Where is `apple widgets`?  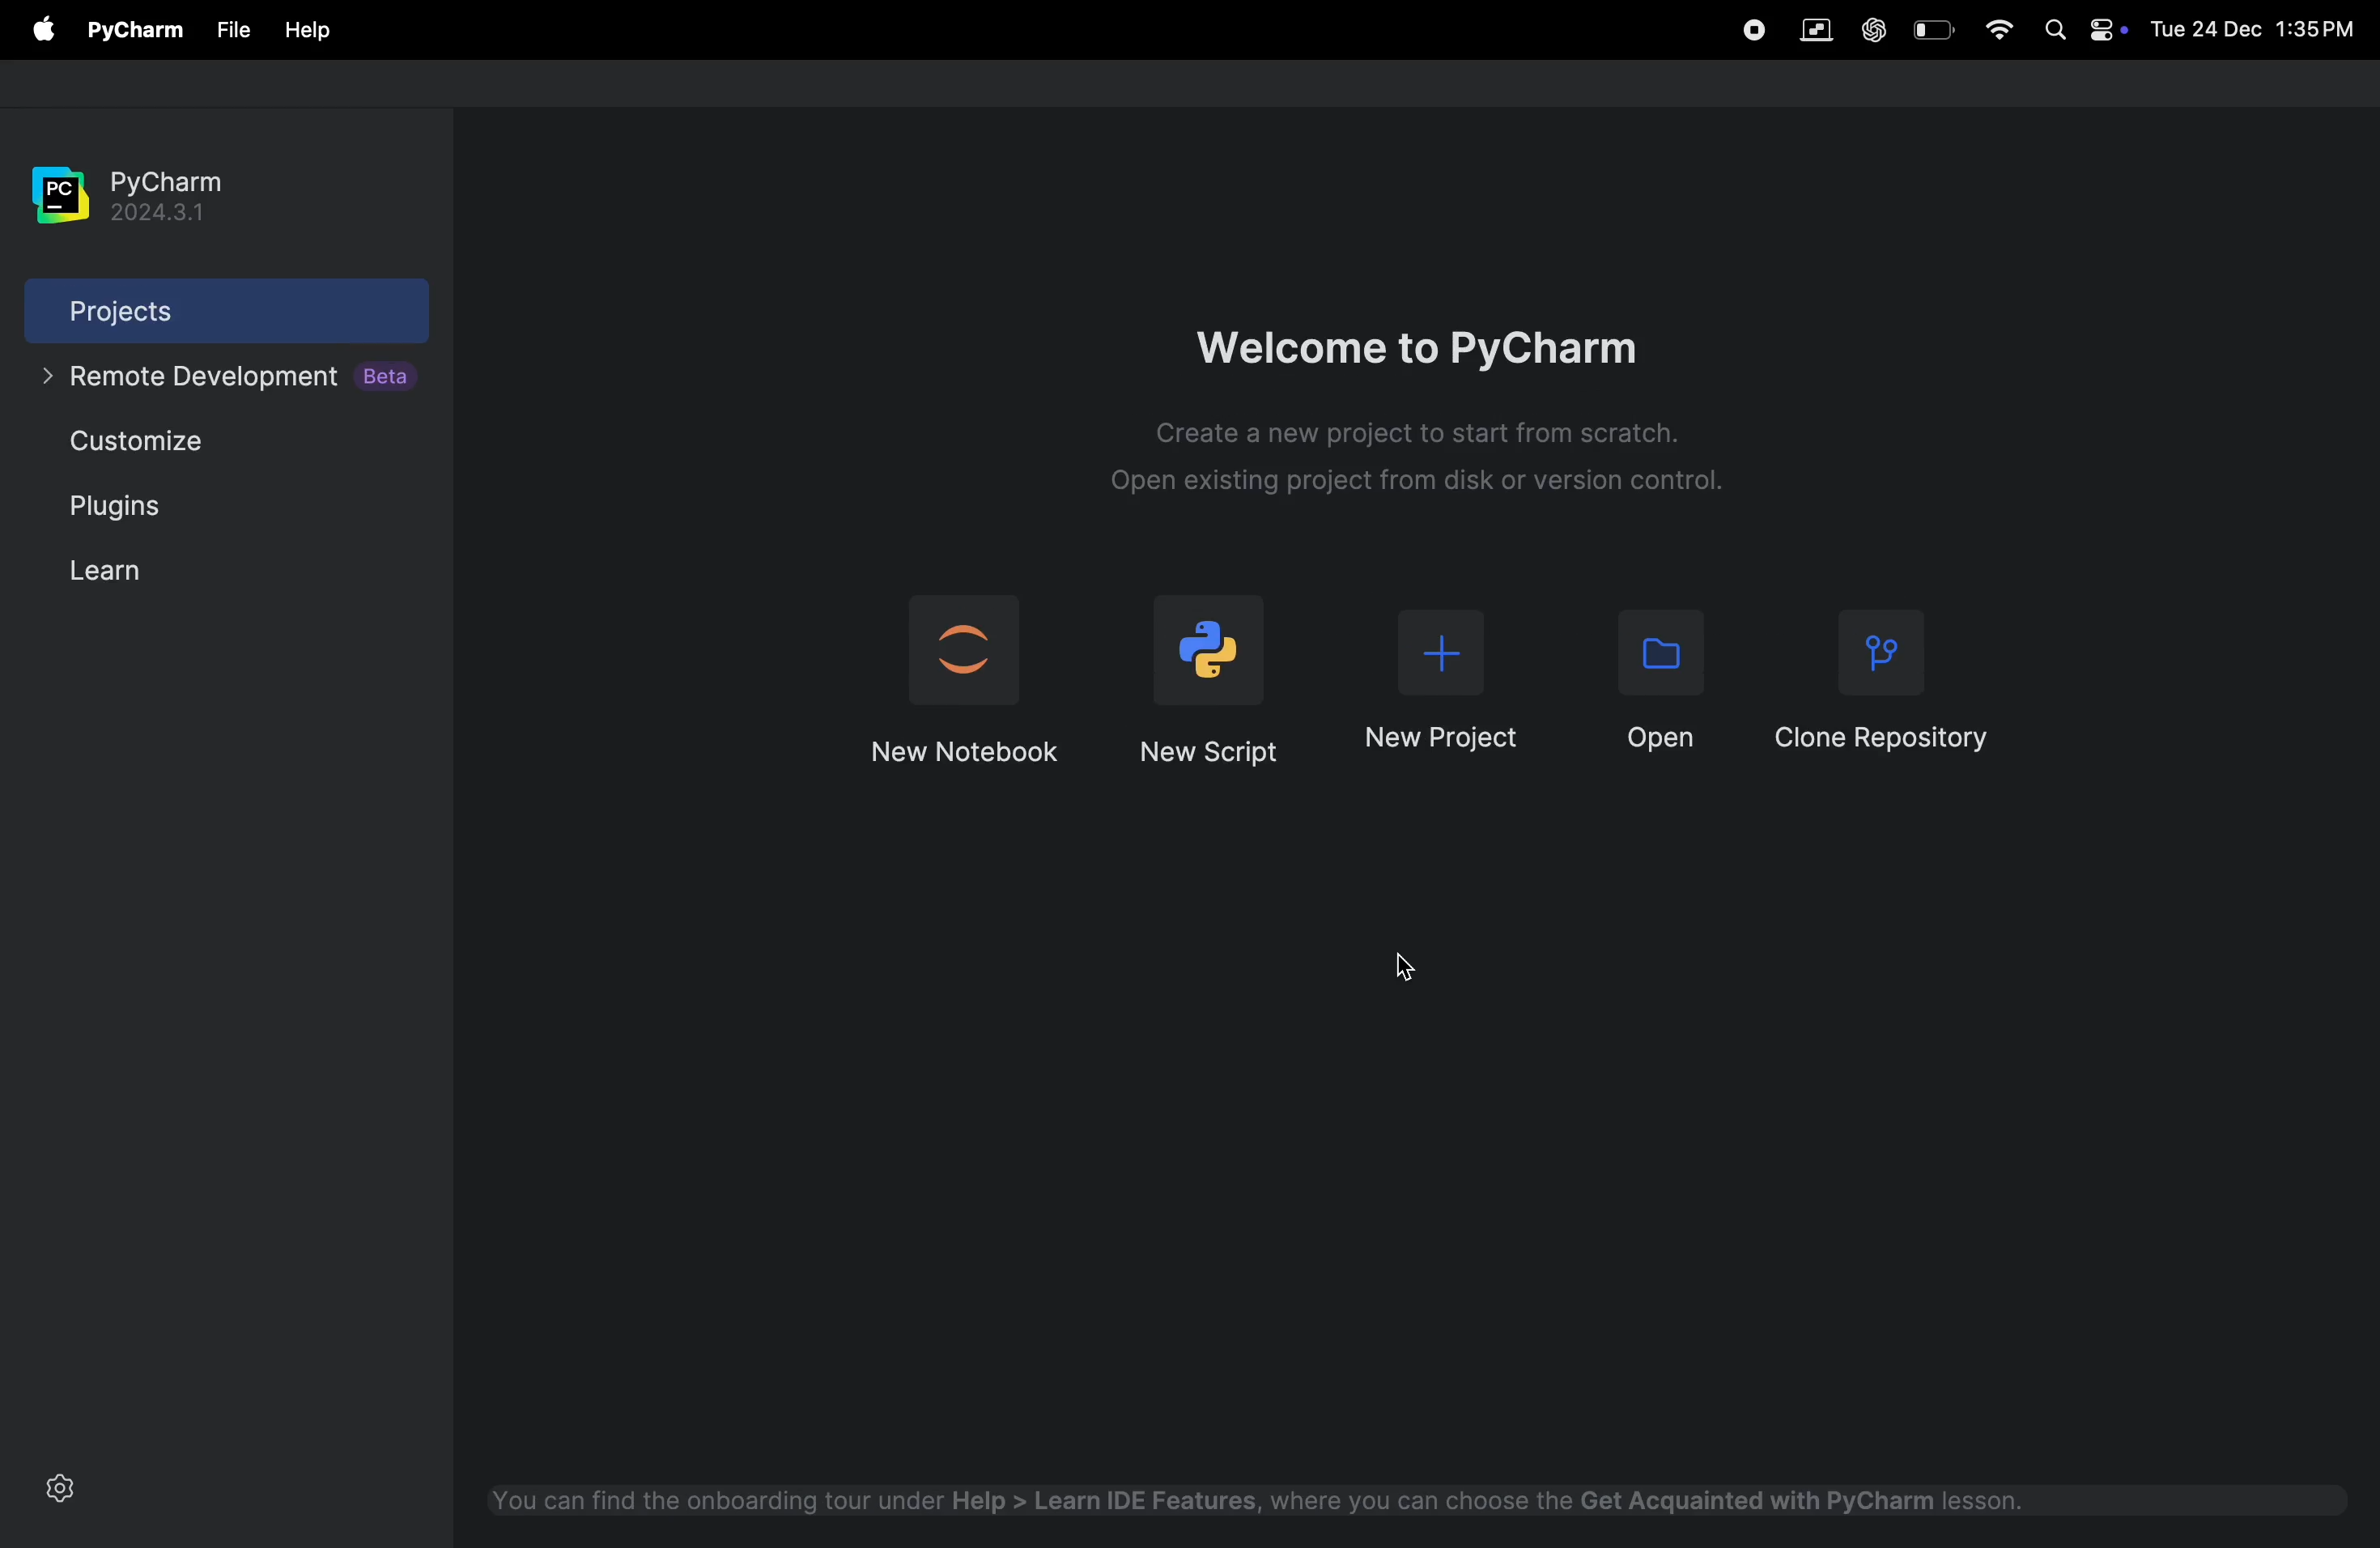
apple widgets is located at coordinates (2107, 27).